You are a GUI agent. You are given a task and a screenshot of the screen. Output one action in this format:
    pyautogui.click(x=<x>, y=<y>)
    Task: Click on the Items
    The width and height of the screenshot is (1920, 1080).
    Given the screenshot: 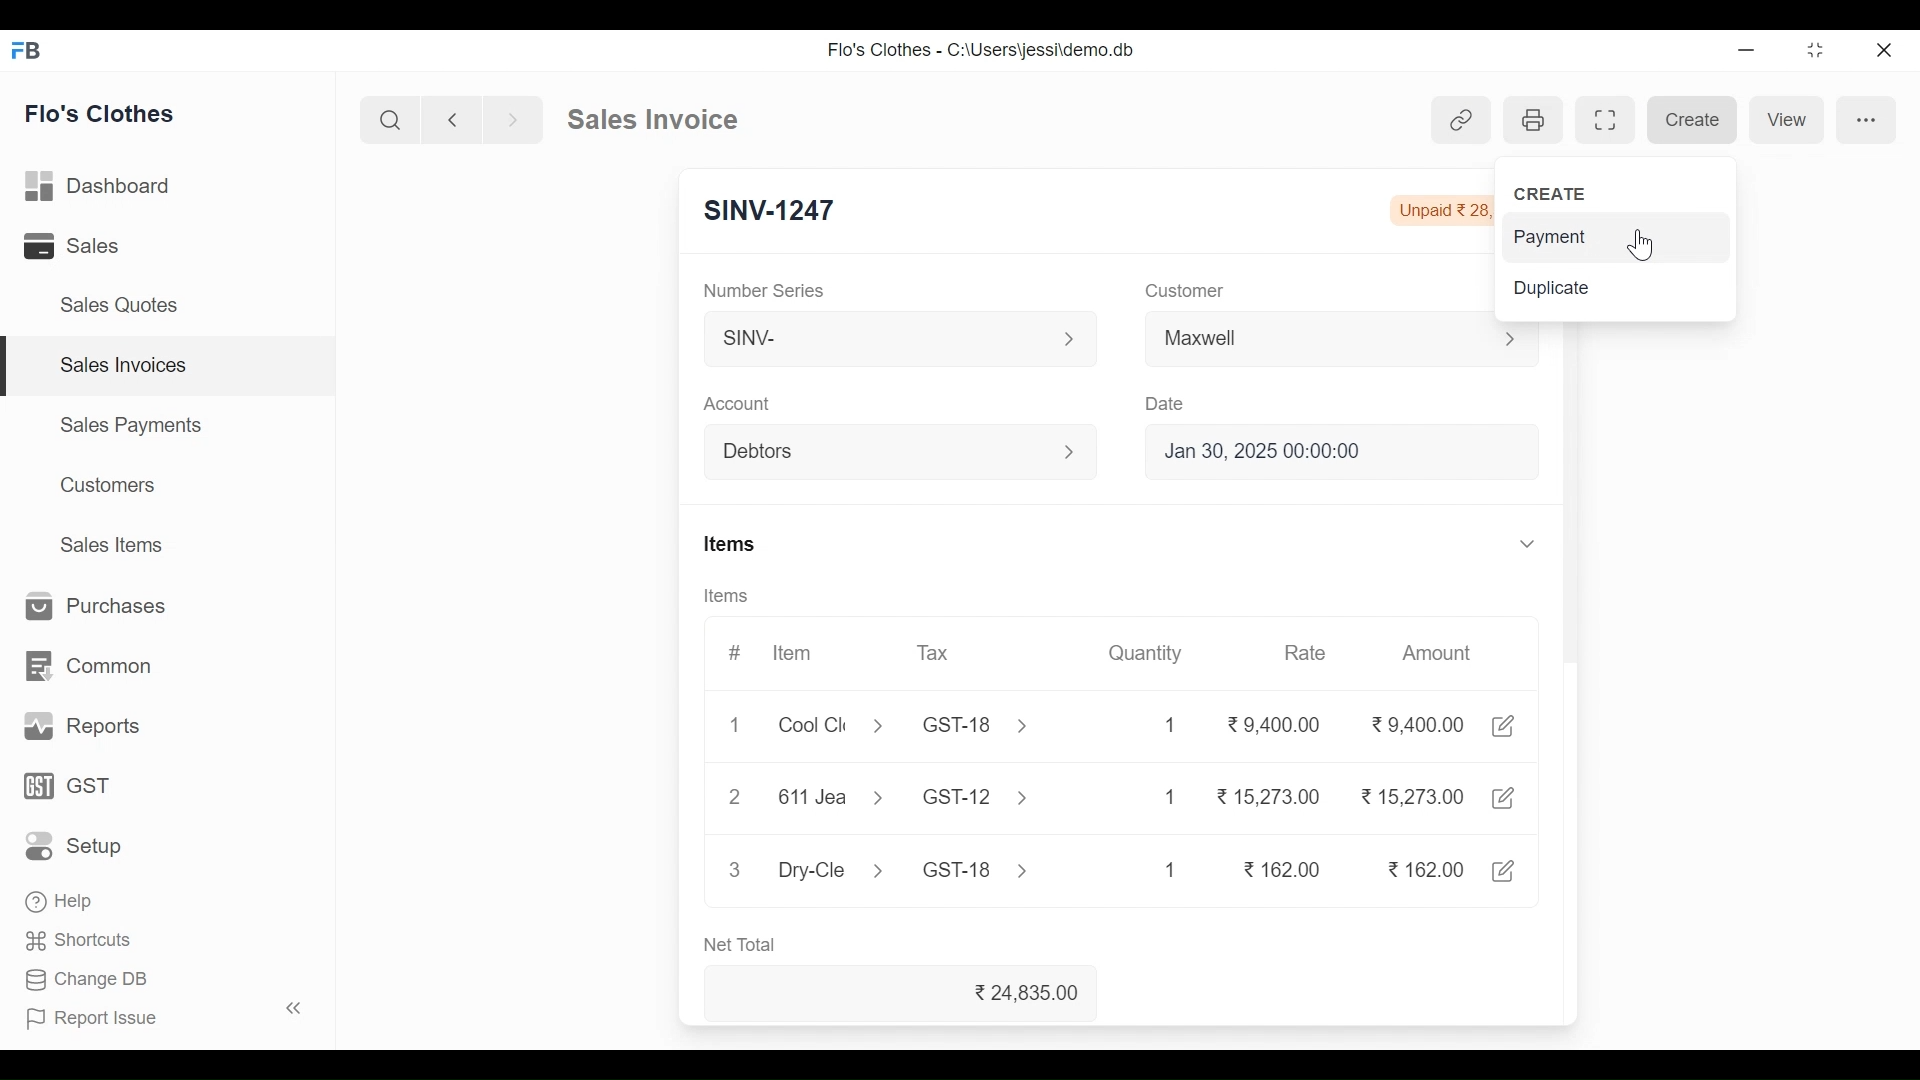 What is the action you would take?
    pyautogui.click(x=724, y=595)
    